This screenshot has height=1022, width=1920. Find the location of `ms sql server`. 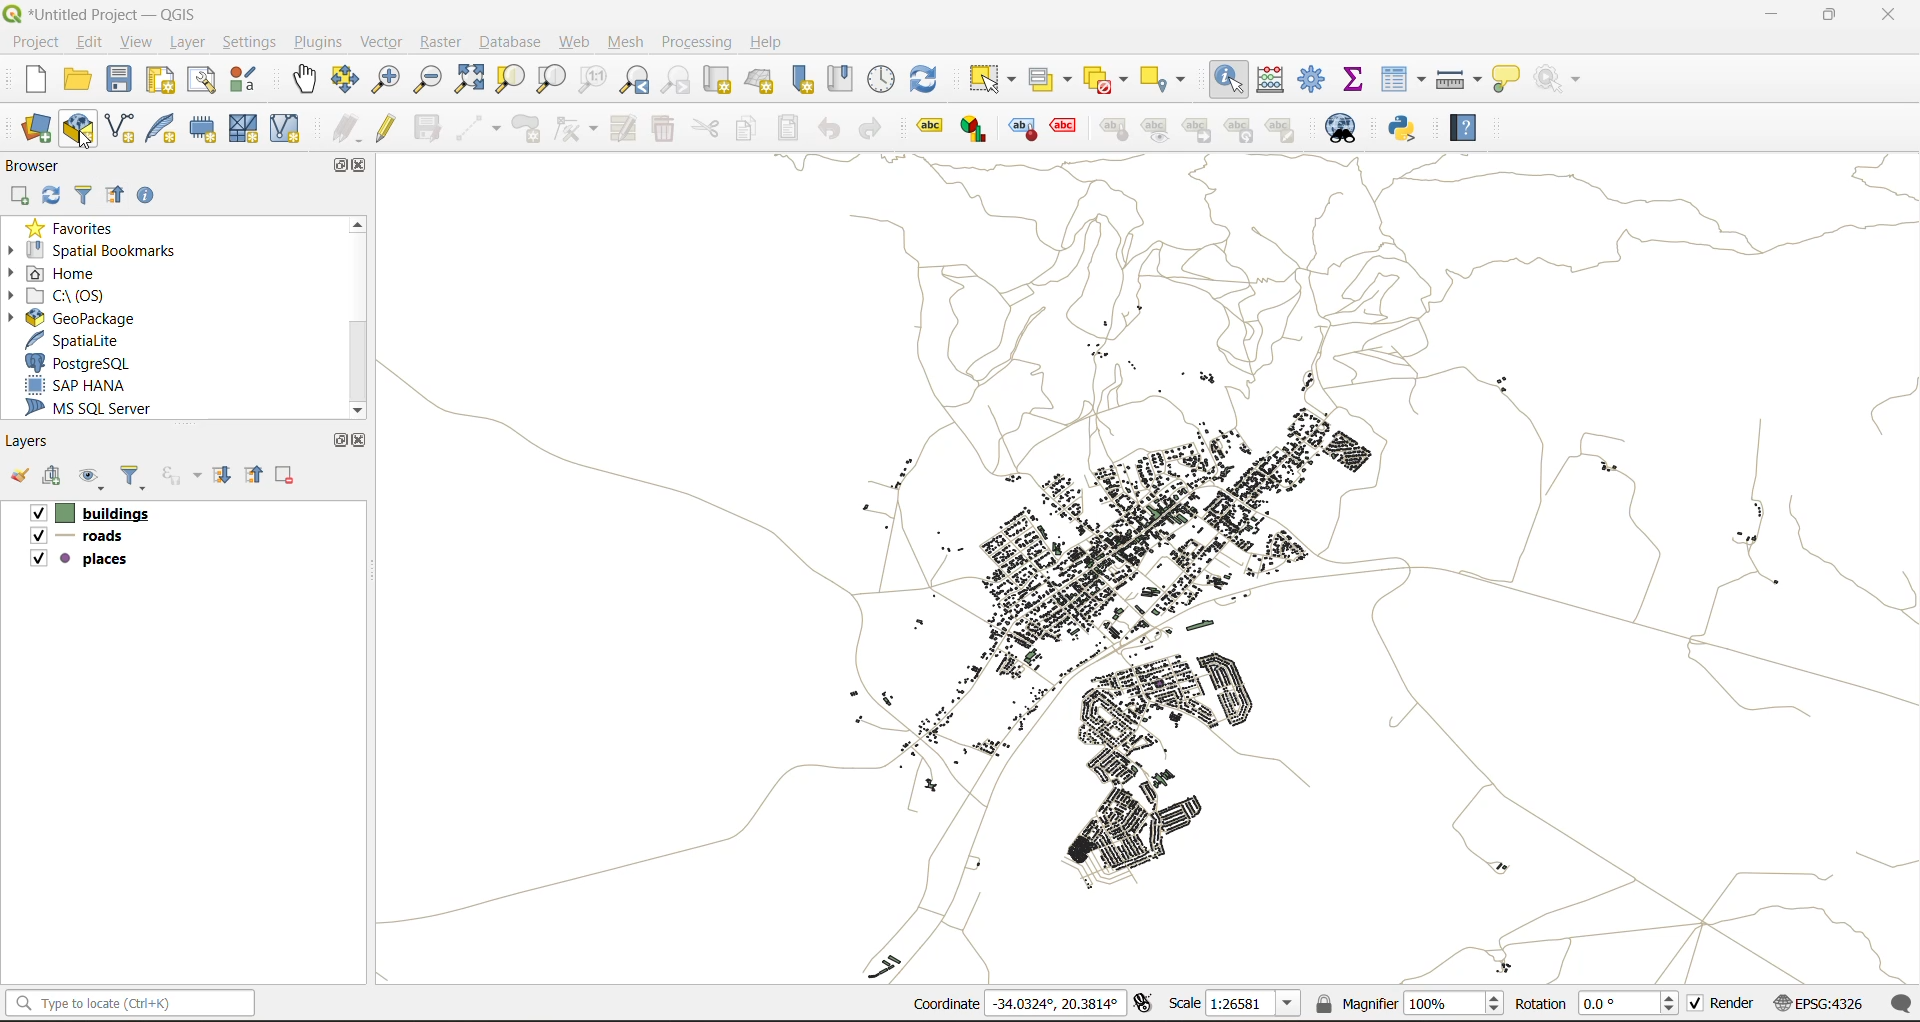

ms sql server is located at coordinates (102, 411).